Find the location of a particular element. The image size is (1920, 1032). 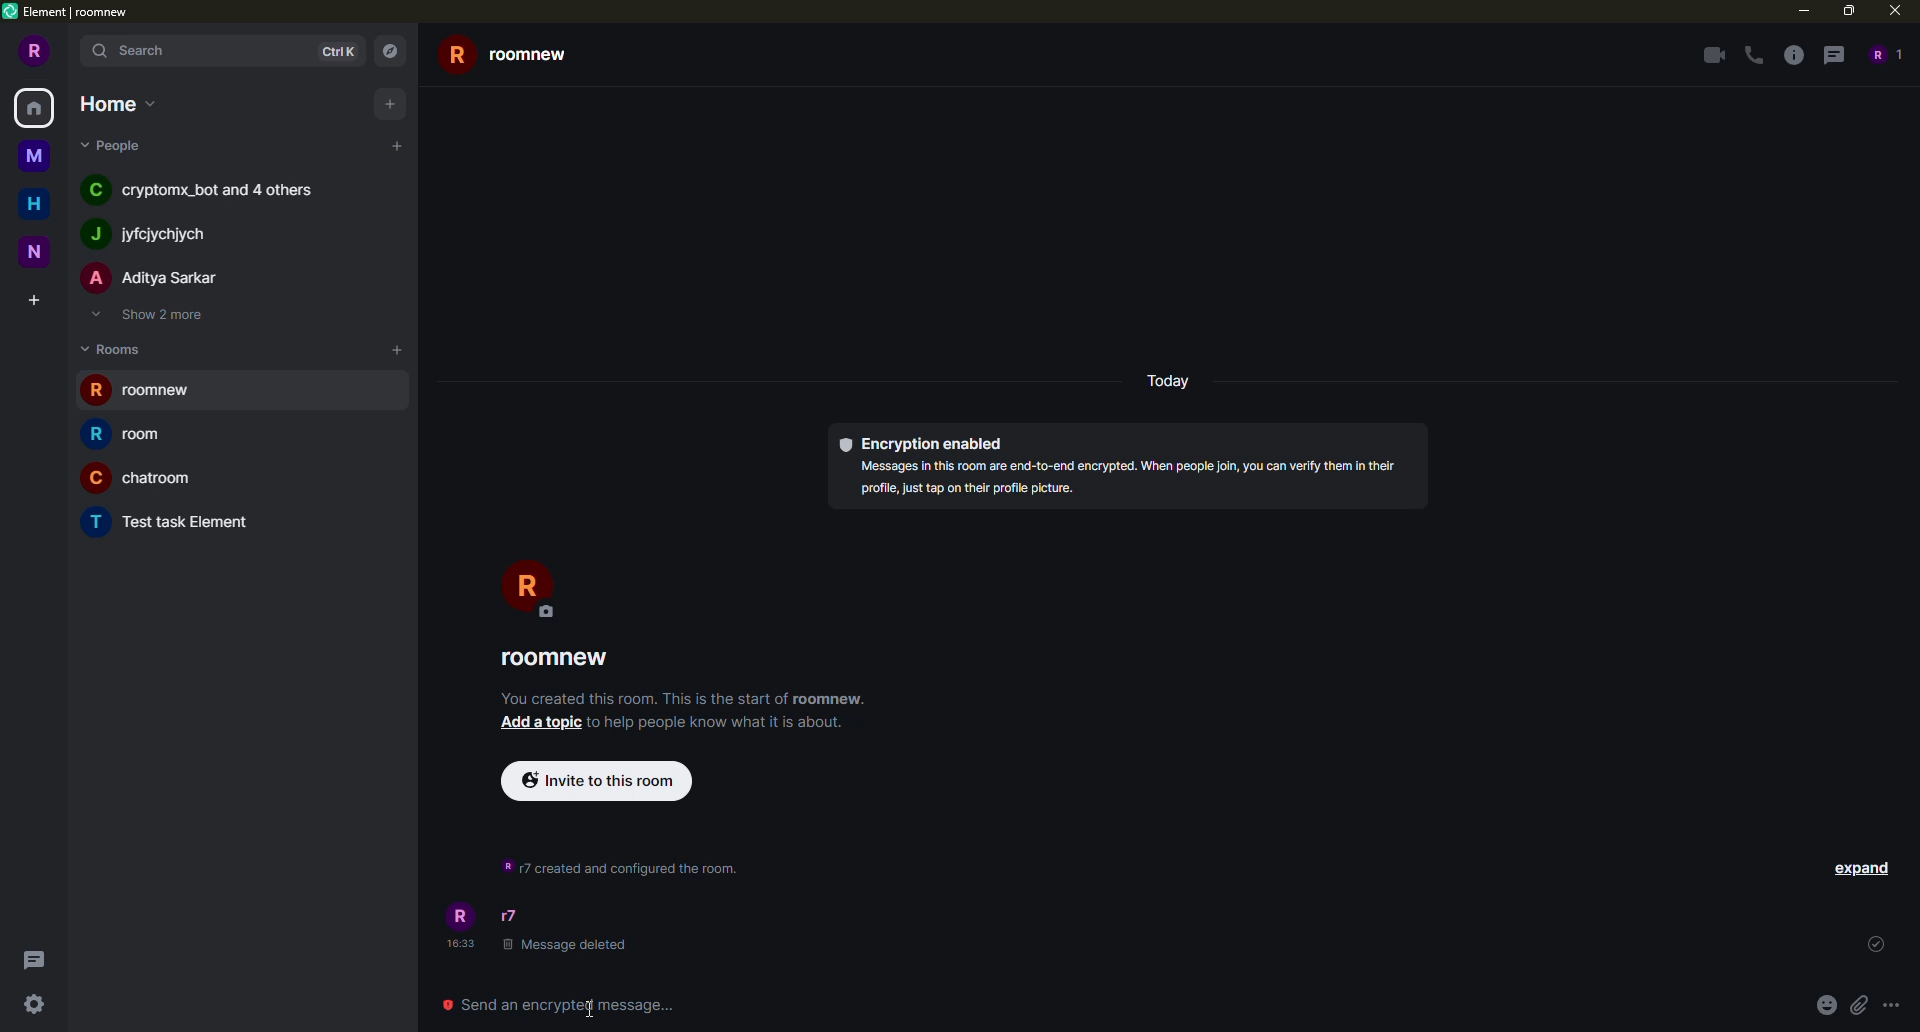

quick settings is located at coordinates (36, 1006).